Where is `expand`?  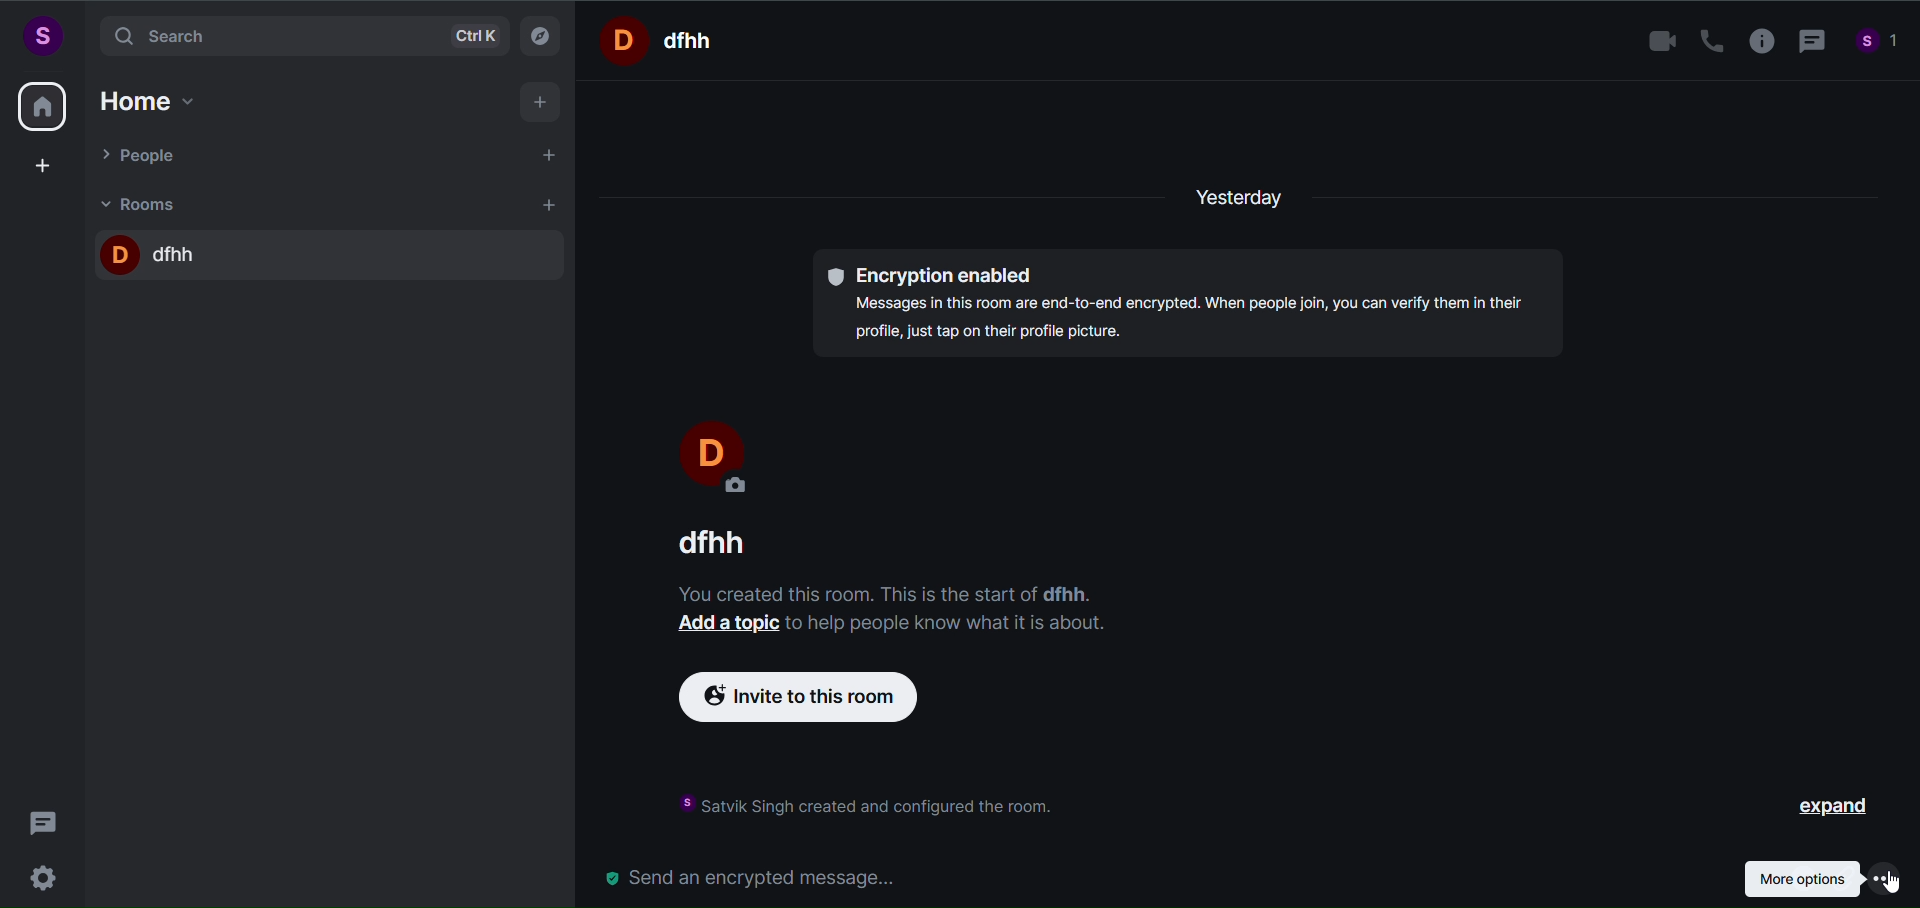 expand is located at coordinates (1817, 807).